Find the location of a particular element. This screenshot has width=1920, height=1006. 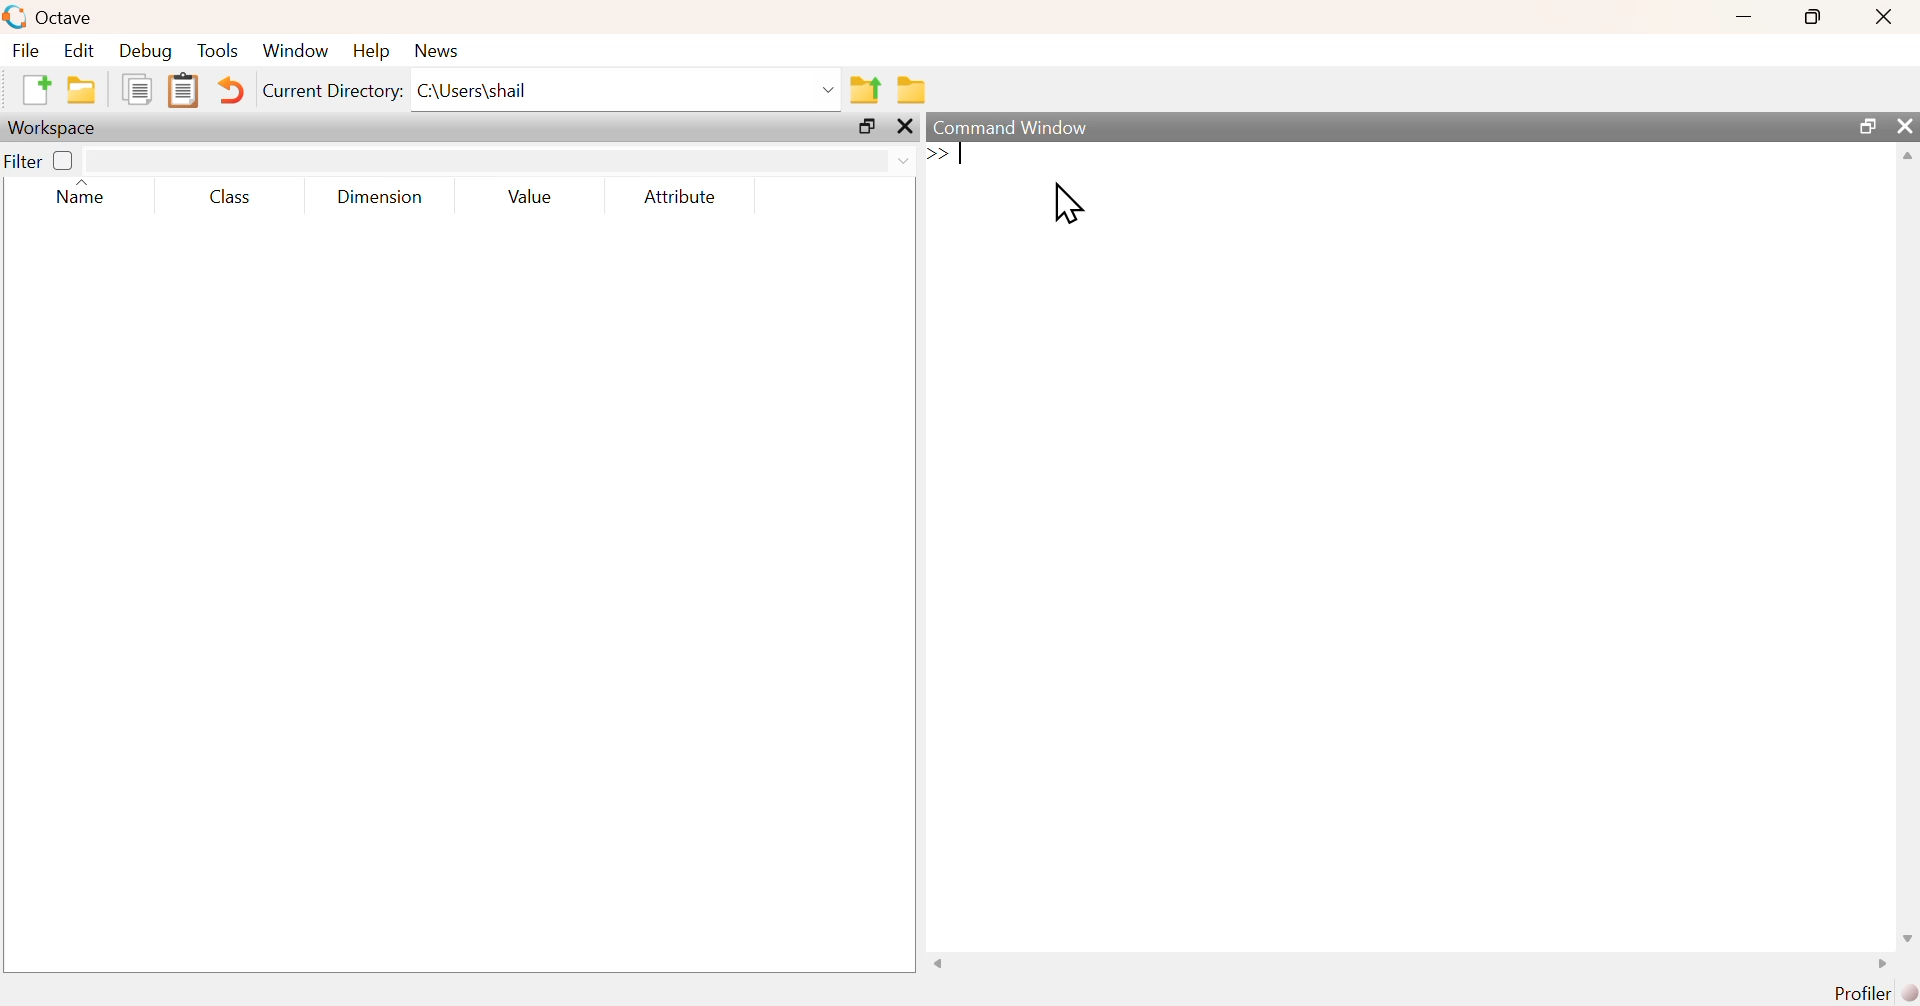

Dimension is located at coordinates (380, 198).